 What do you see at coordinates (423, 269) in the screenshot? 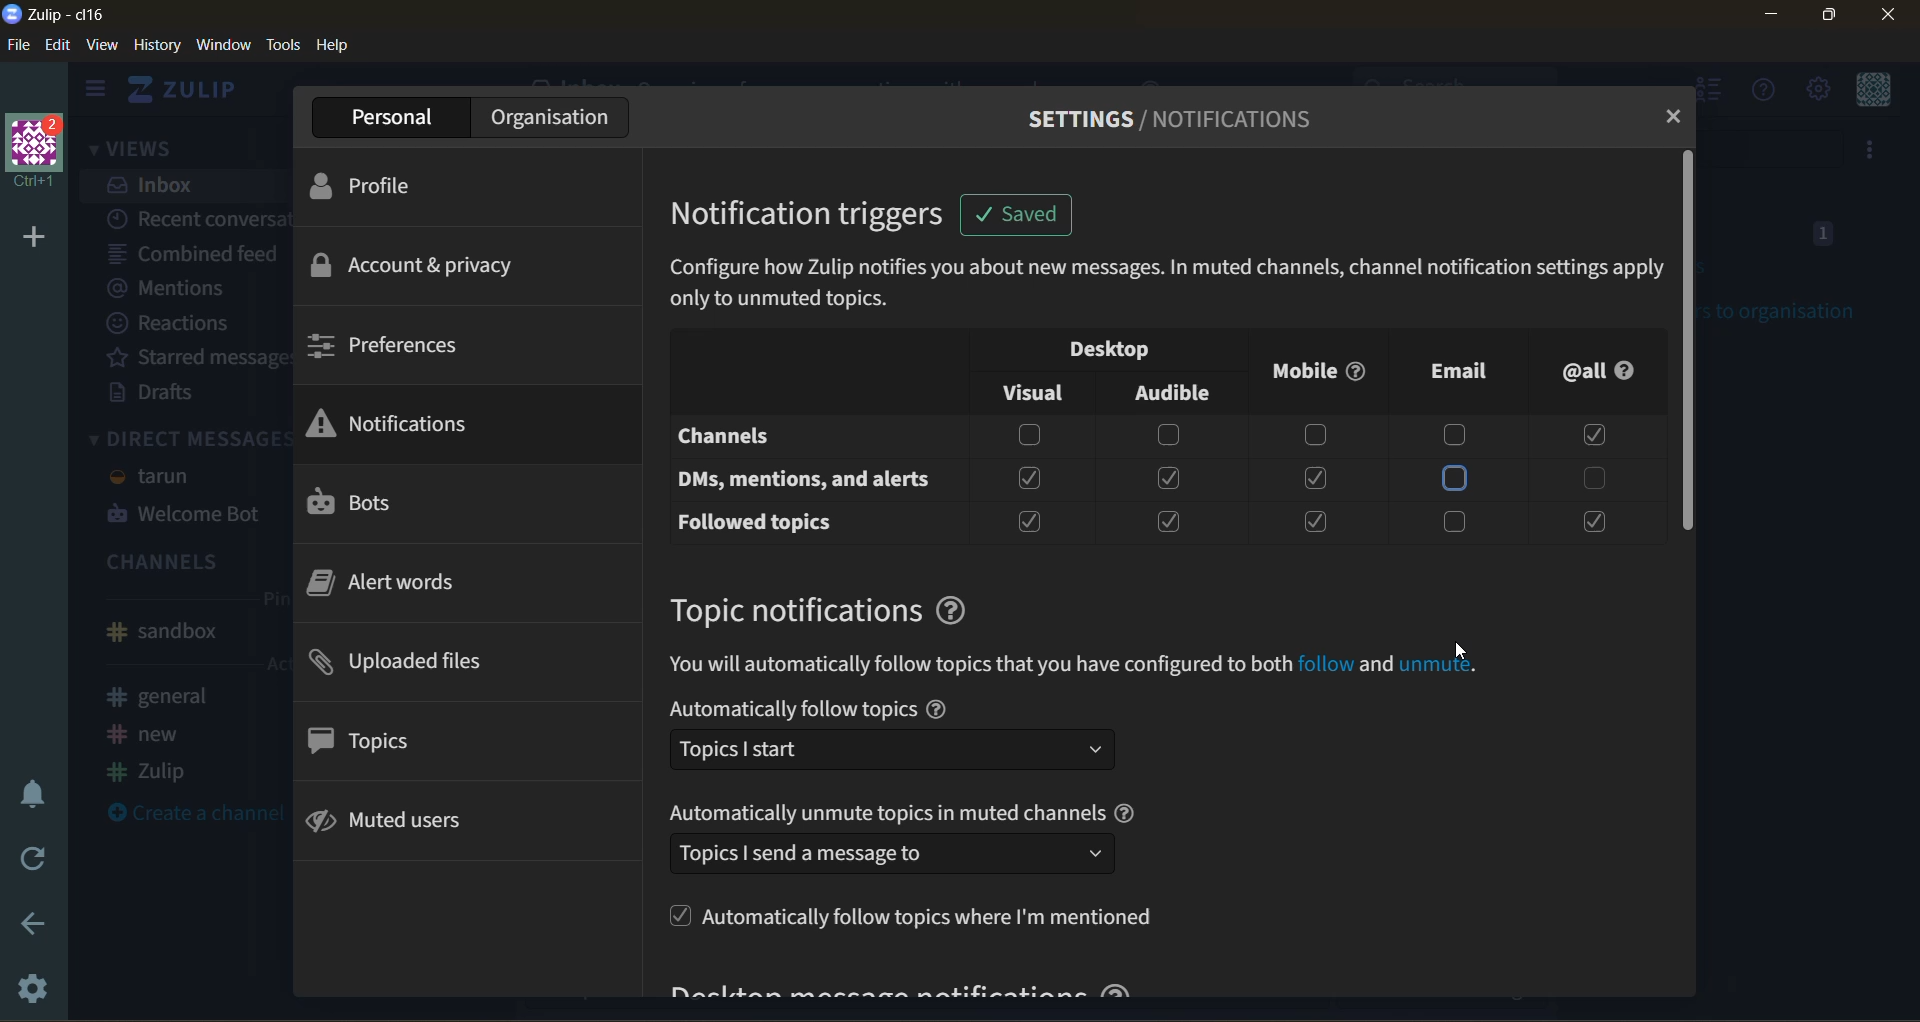
I see `account & privacy` at bounding box center [423, 269].